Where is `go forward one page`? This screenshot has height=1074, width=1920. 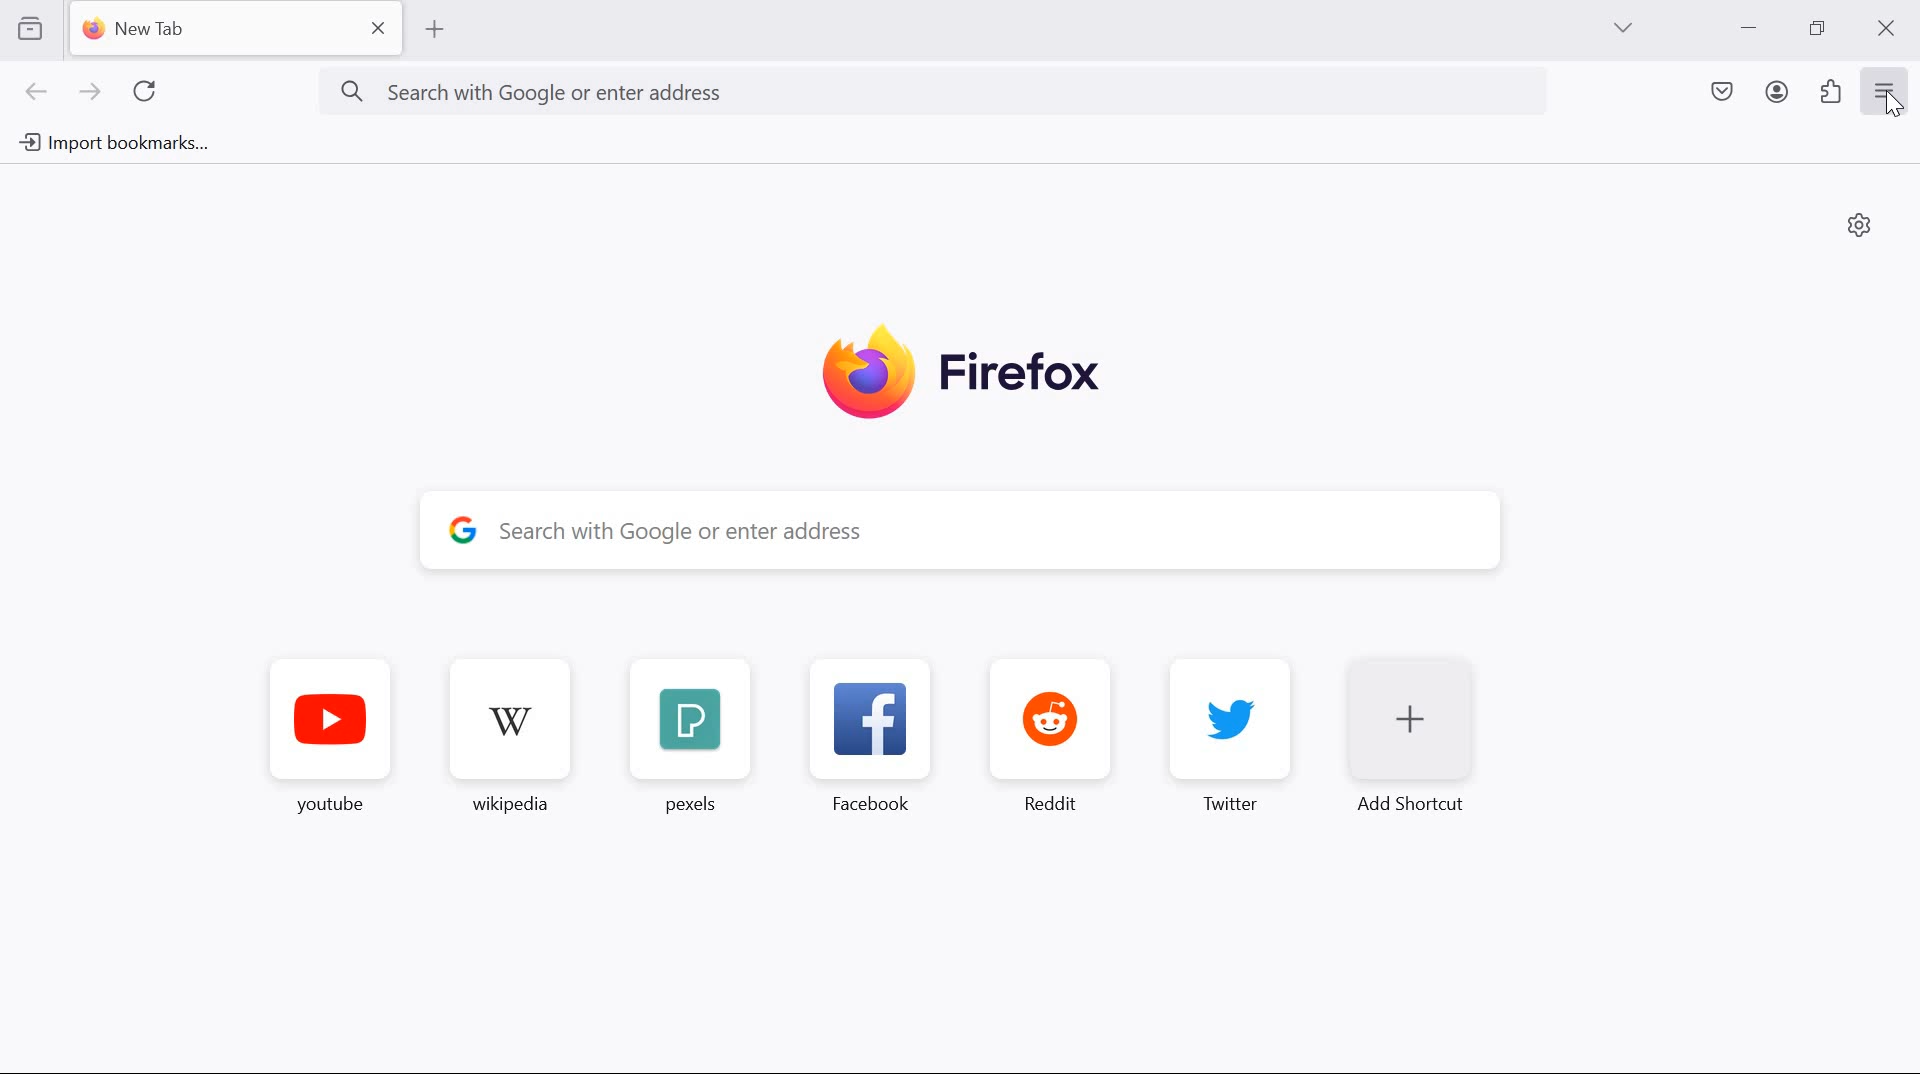 go forward one page is located at coordinates (93, 93).